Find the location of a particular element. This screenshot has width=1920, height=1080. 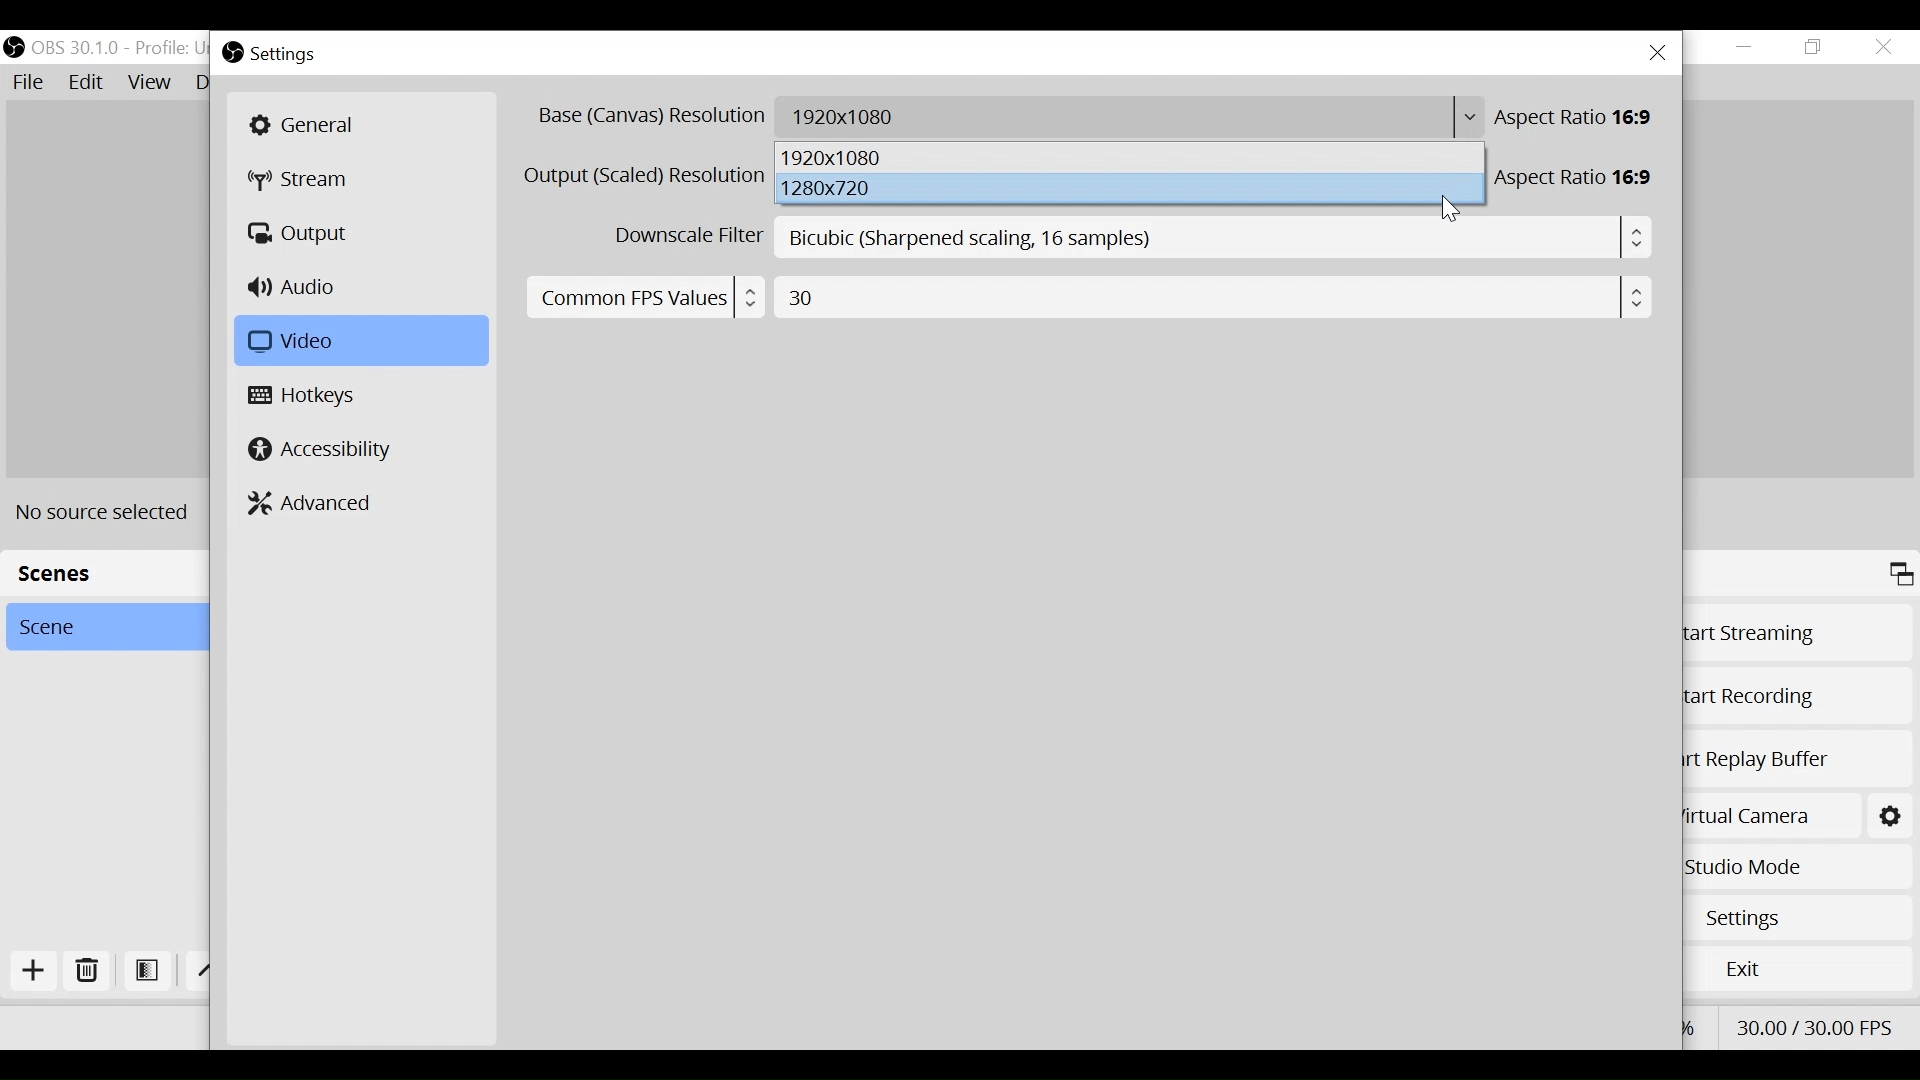

Settings is located at coordinates (1889, 814).